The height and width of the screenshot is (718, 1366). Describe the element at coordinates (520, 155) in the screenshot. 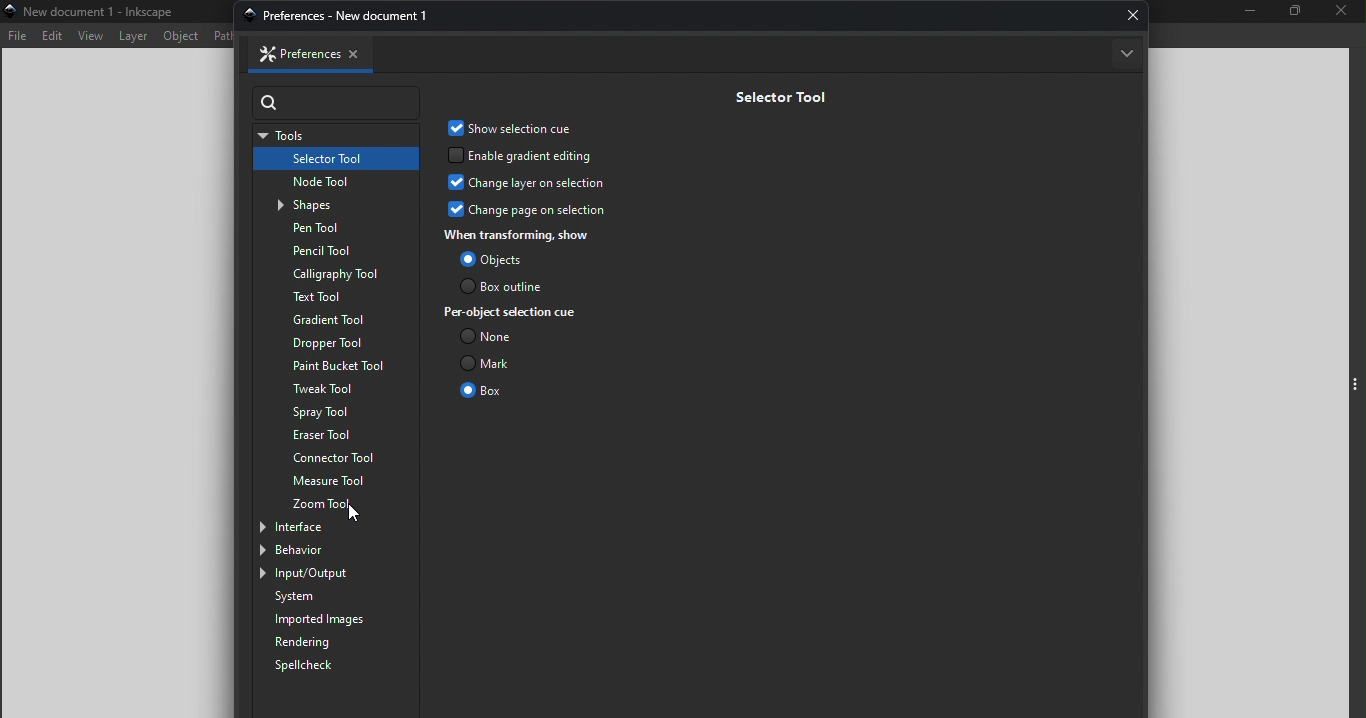

I see `Enable gradient editing` at that location.